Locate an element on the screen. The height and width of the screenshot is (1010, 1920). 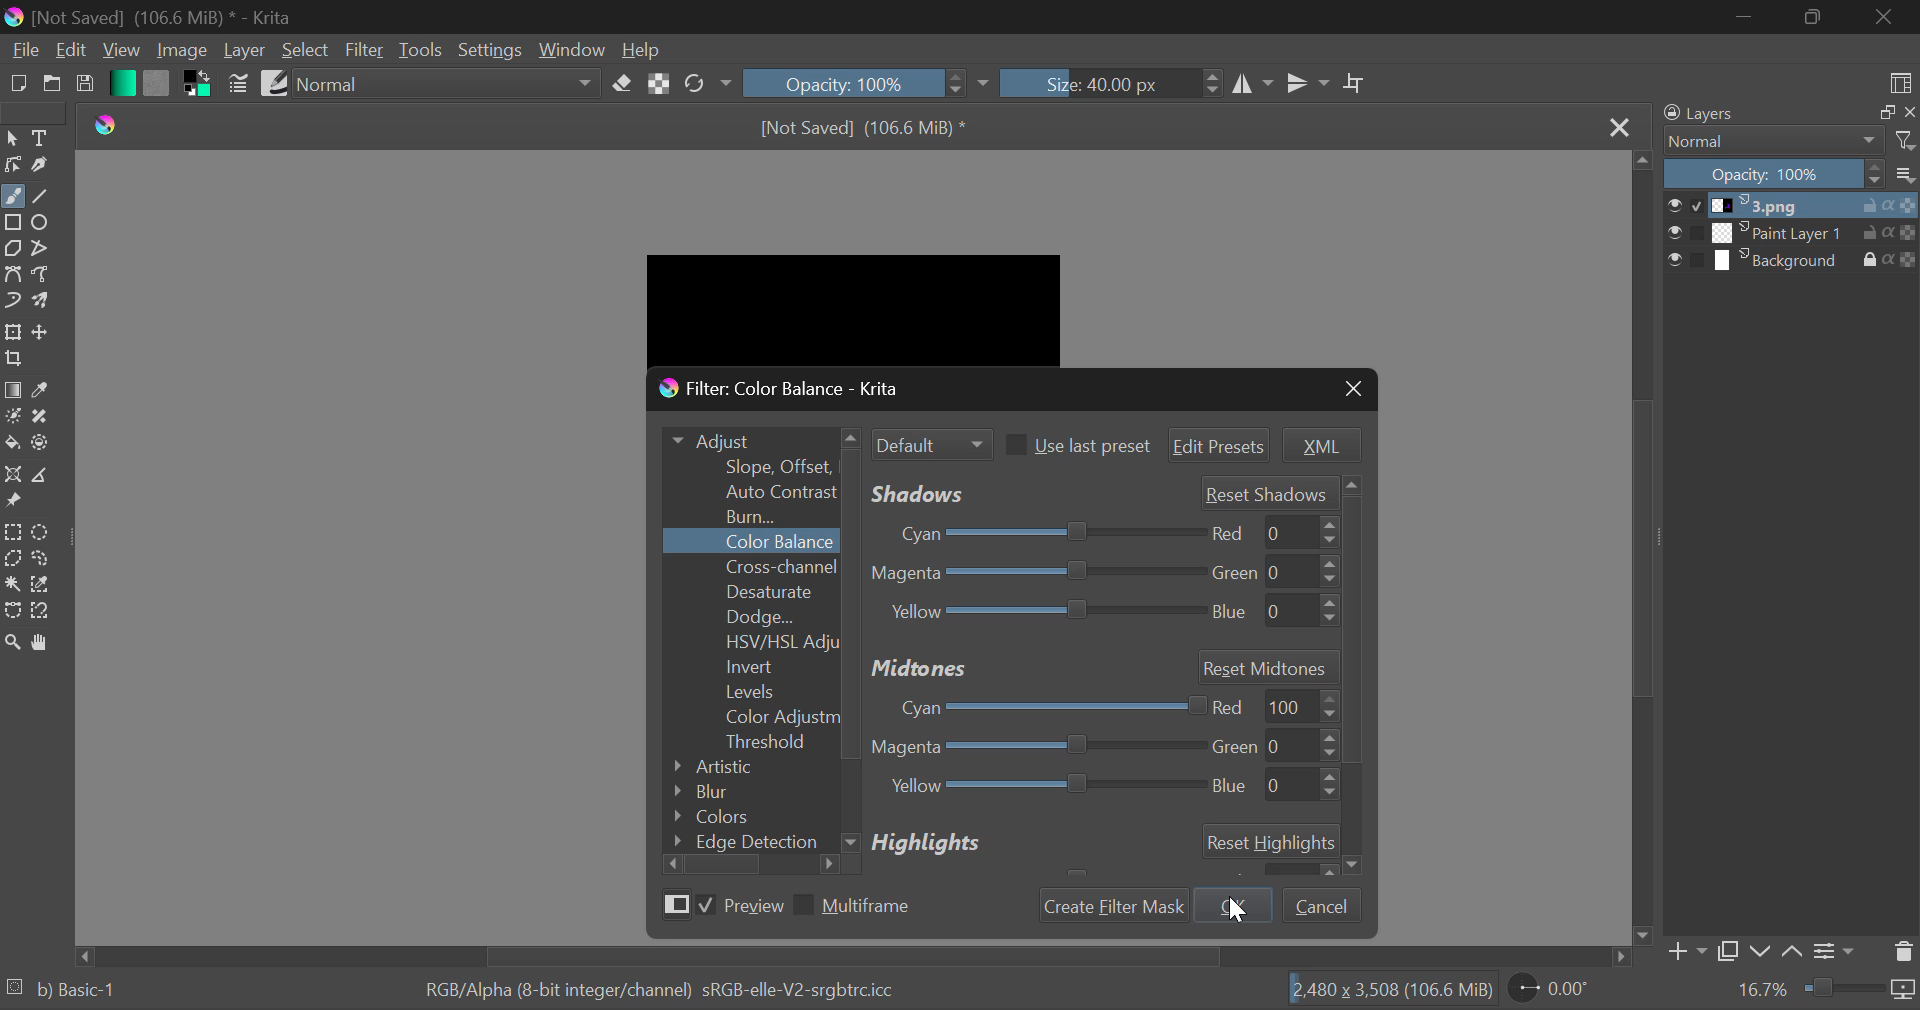
duration is located at coordinates (1859, 991).